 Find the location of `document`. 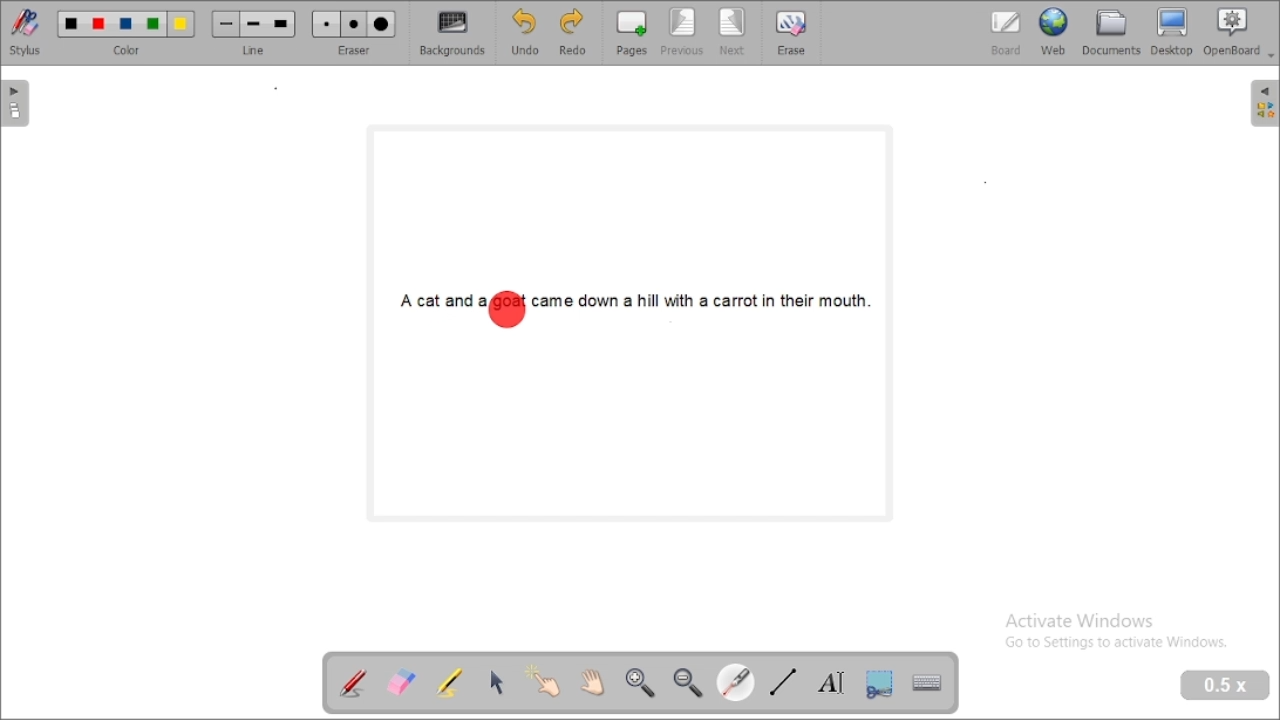

document is located at coordinates (1112, 32).